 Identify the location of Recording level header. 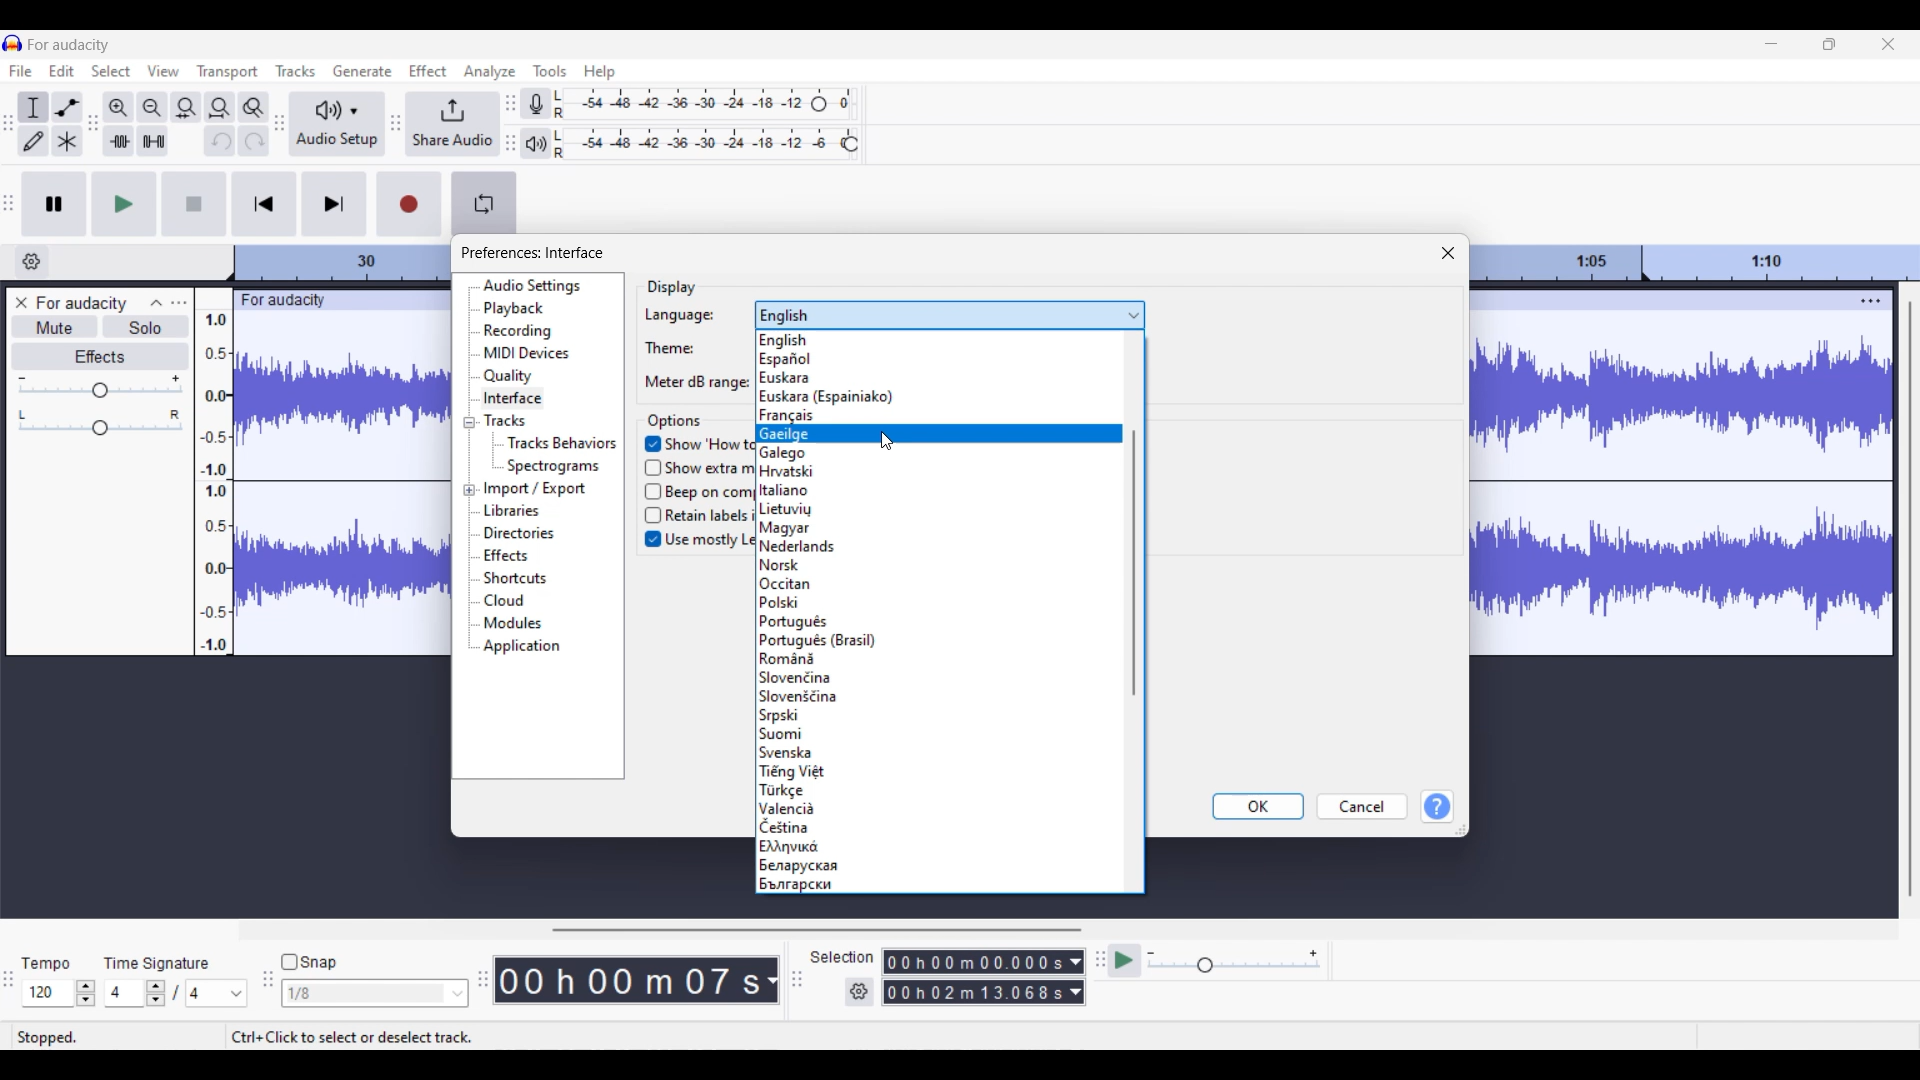
(819, 104).